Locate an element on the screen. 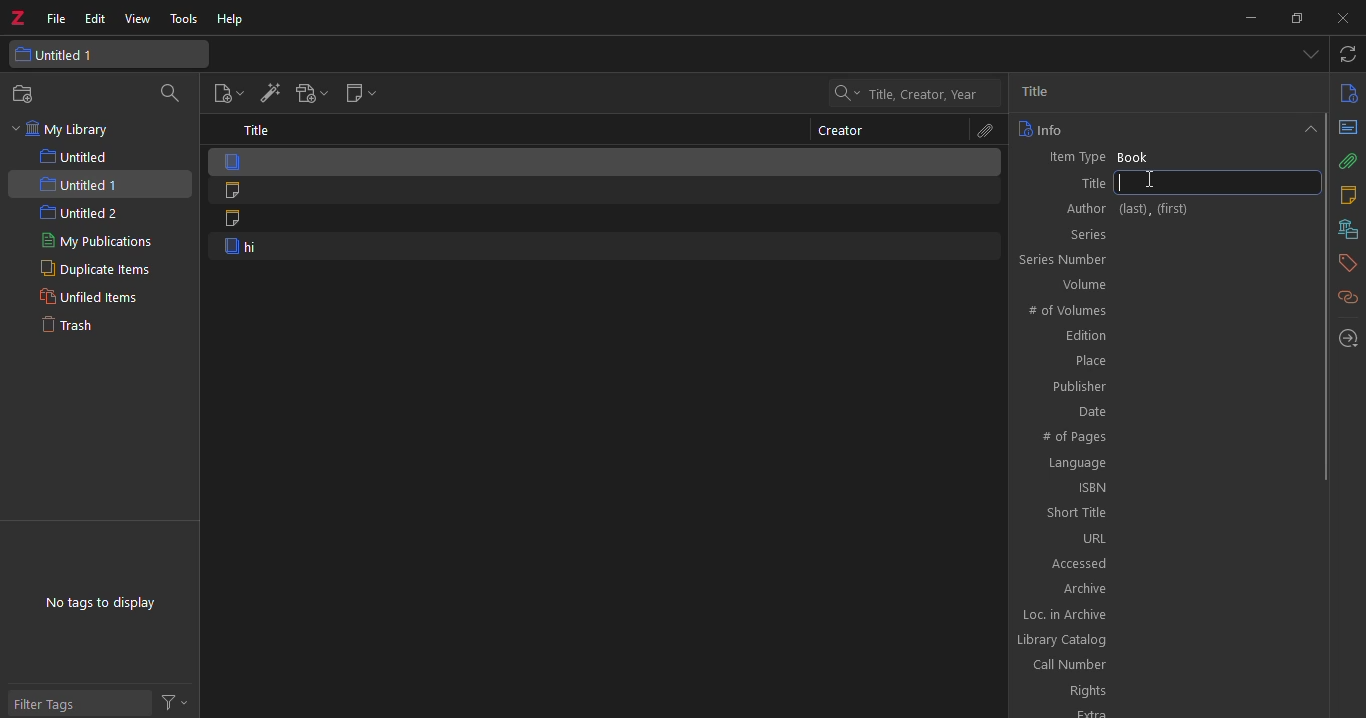 The height and width of the screenshot is (718, 1366). title is located at coordinates (1045, 92).